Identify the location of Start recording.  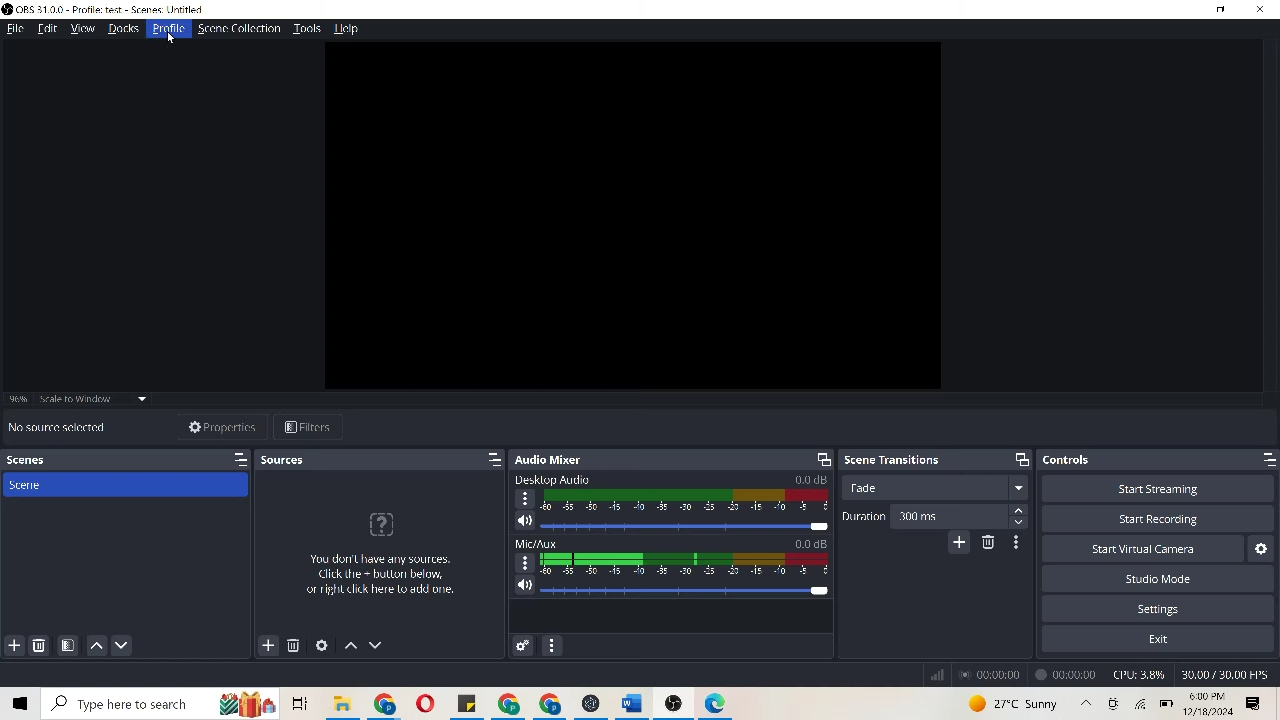
(1156, 523).